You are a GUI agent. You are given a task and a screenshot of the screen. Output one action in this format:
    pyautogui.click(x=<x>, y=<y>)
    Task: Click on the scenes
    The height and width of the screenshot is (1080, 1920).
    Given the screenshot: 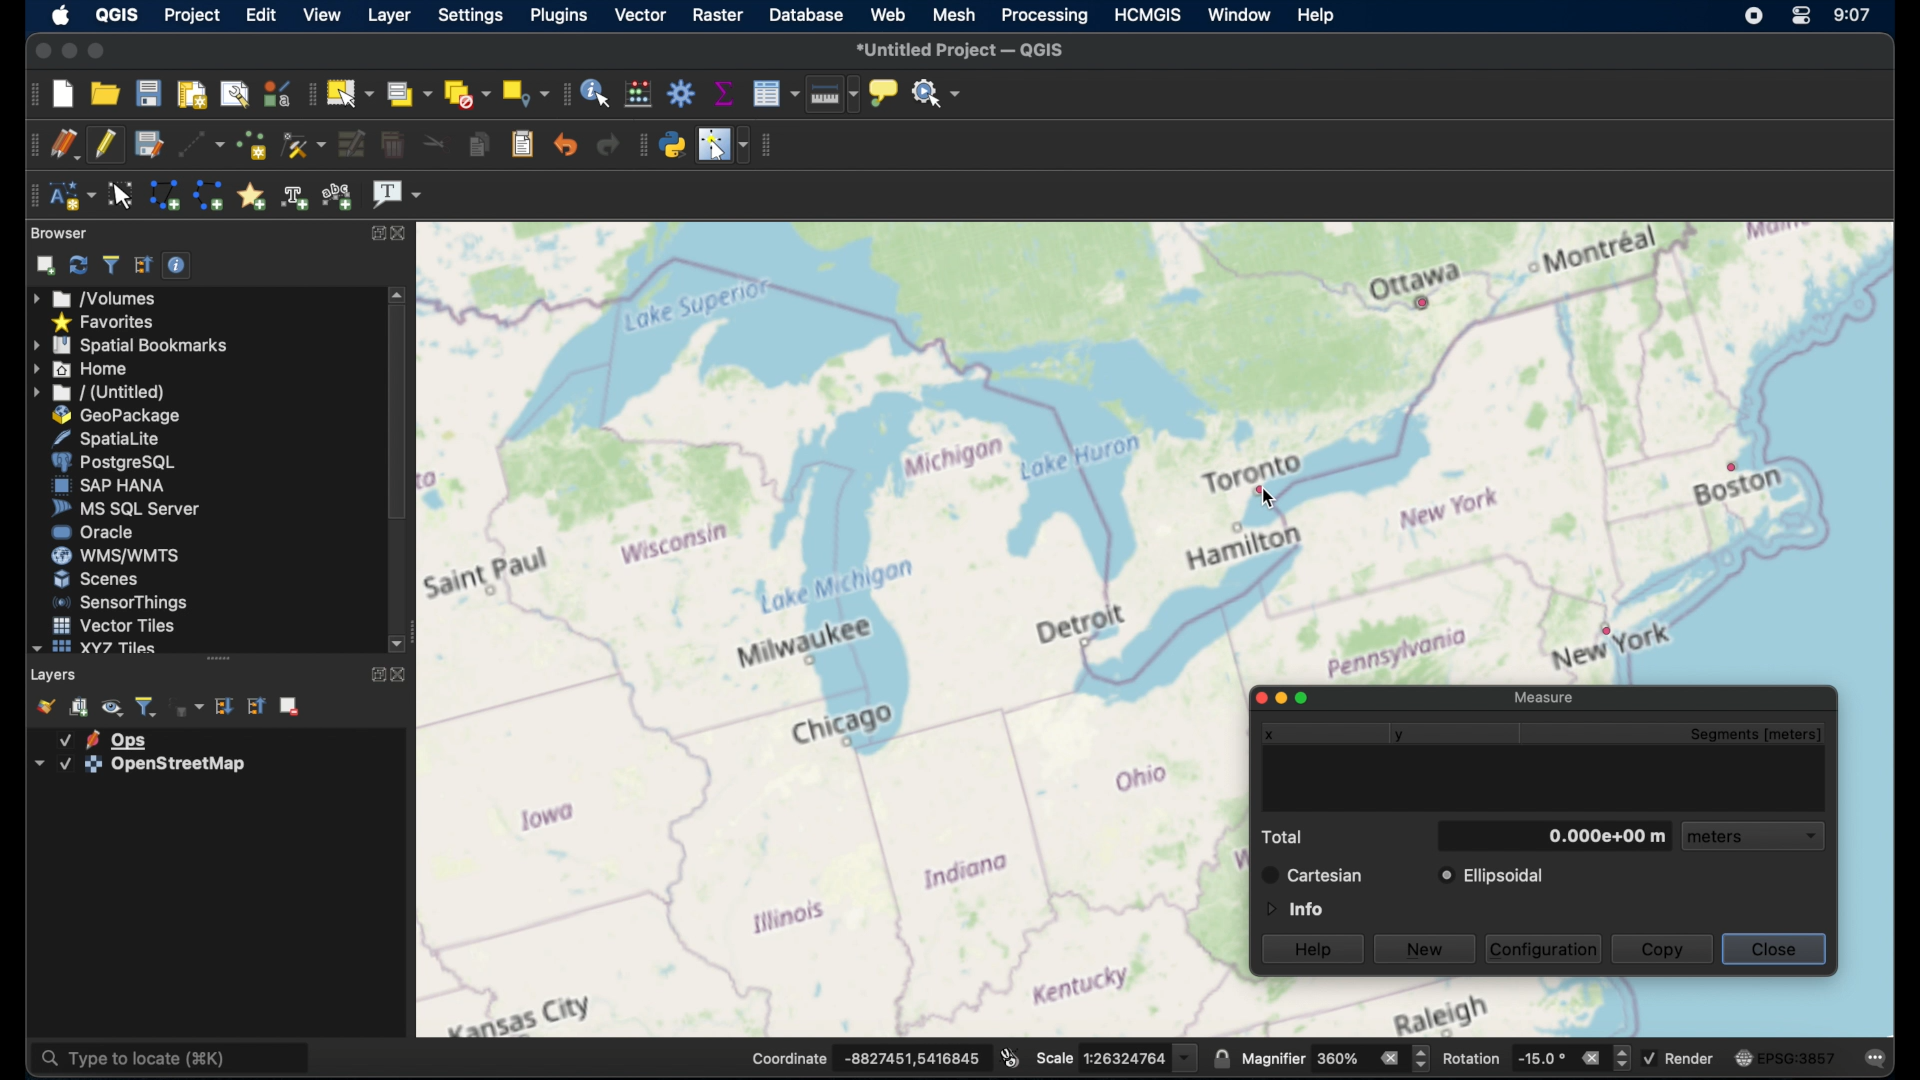 What is the action you would take?
    pyautogui.click(x=95, y=579)
    